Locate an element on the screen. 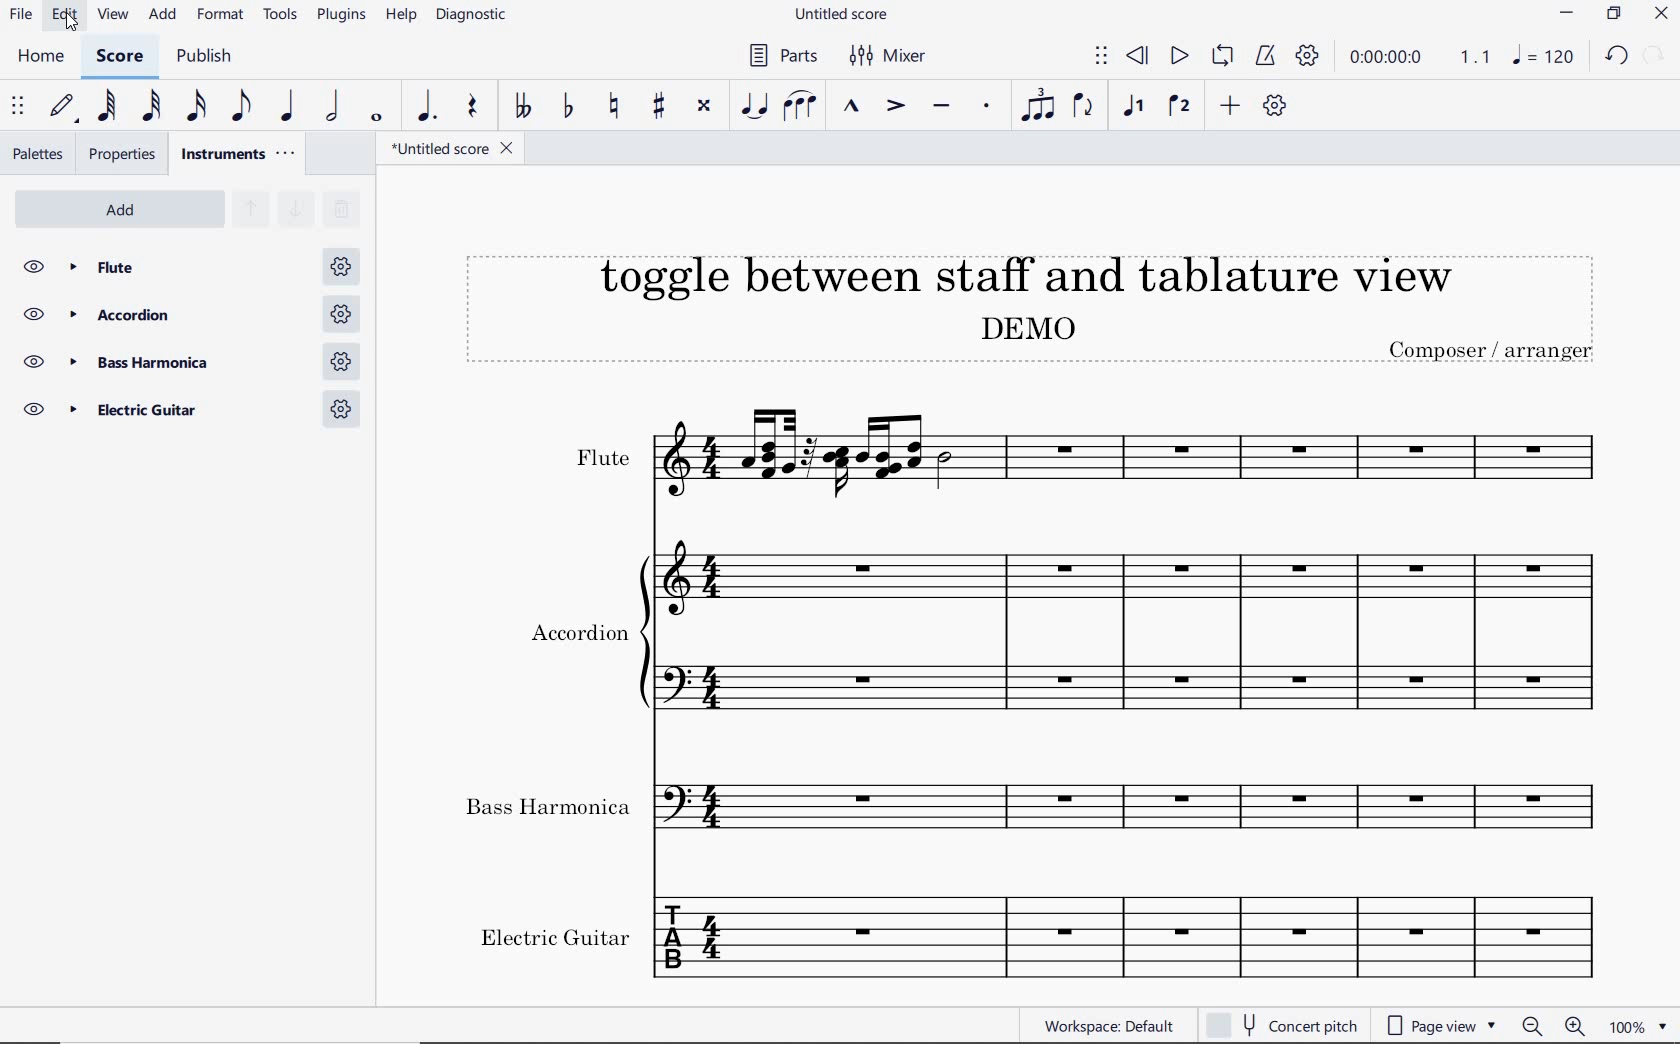 Image resolution: width=1680 pixels, height=1044 pixels. parts is located at coordinates (781, 56).